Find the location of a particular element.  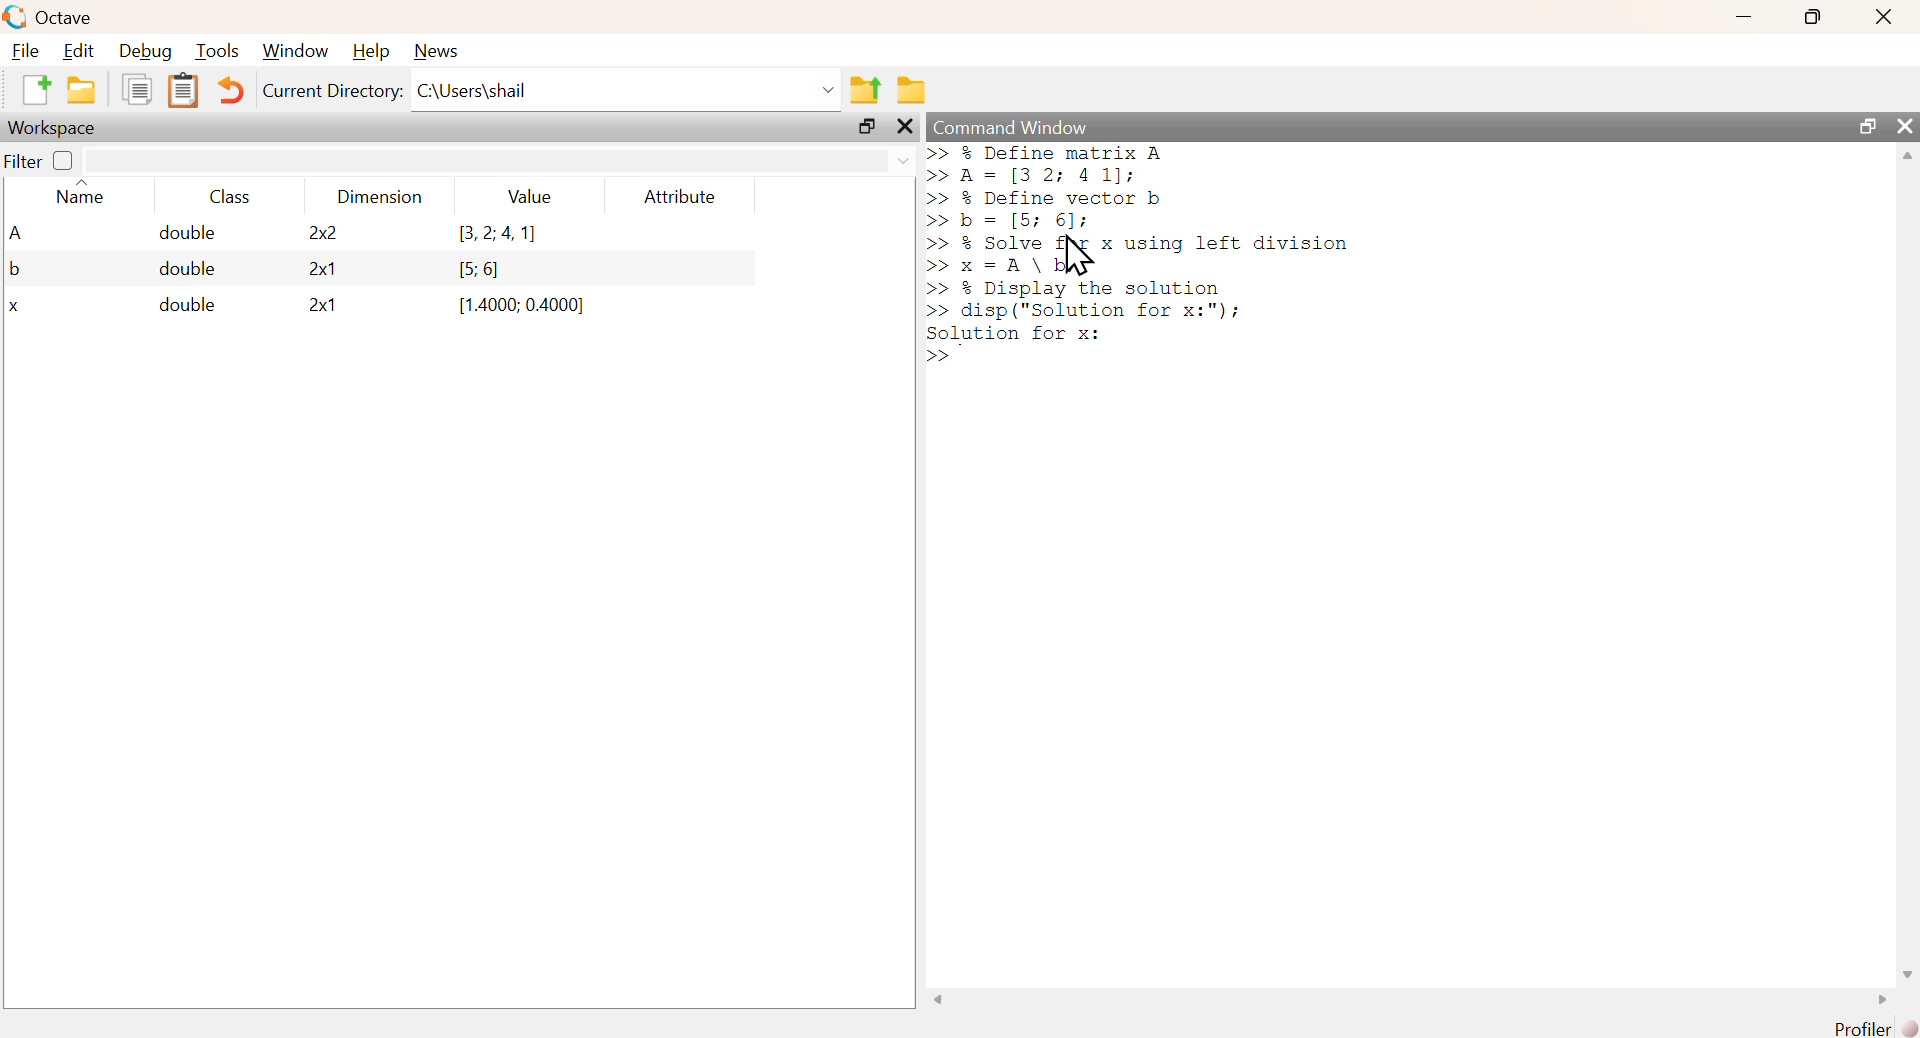

file is located at coordinates (27, 51).